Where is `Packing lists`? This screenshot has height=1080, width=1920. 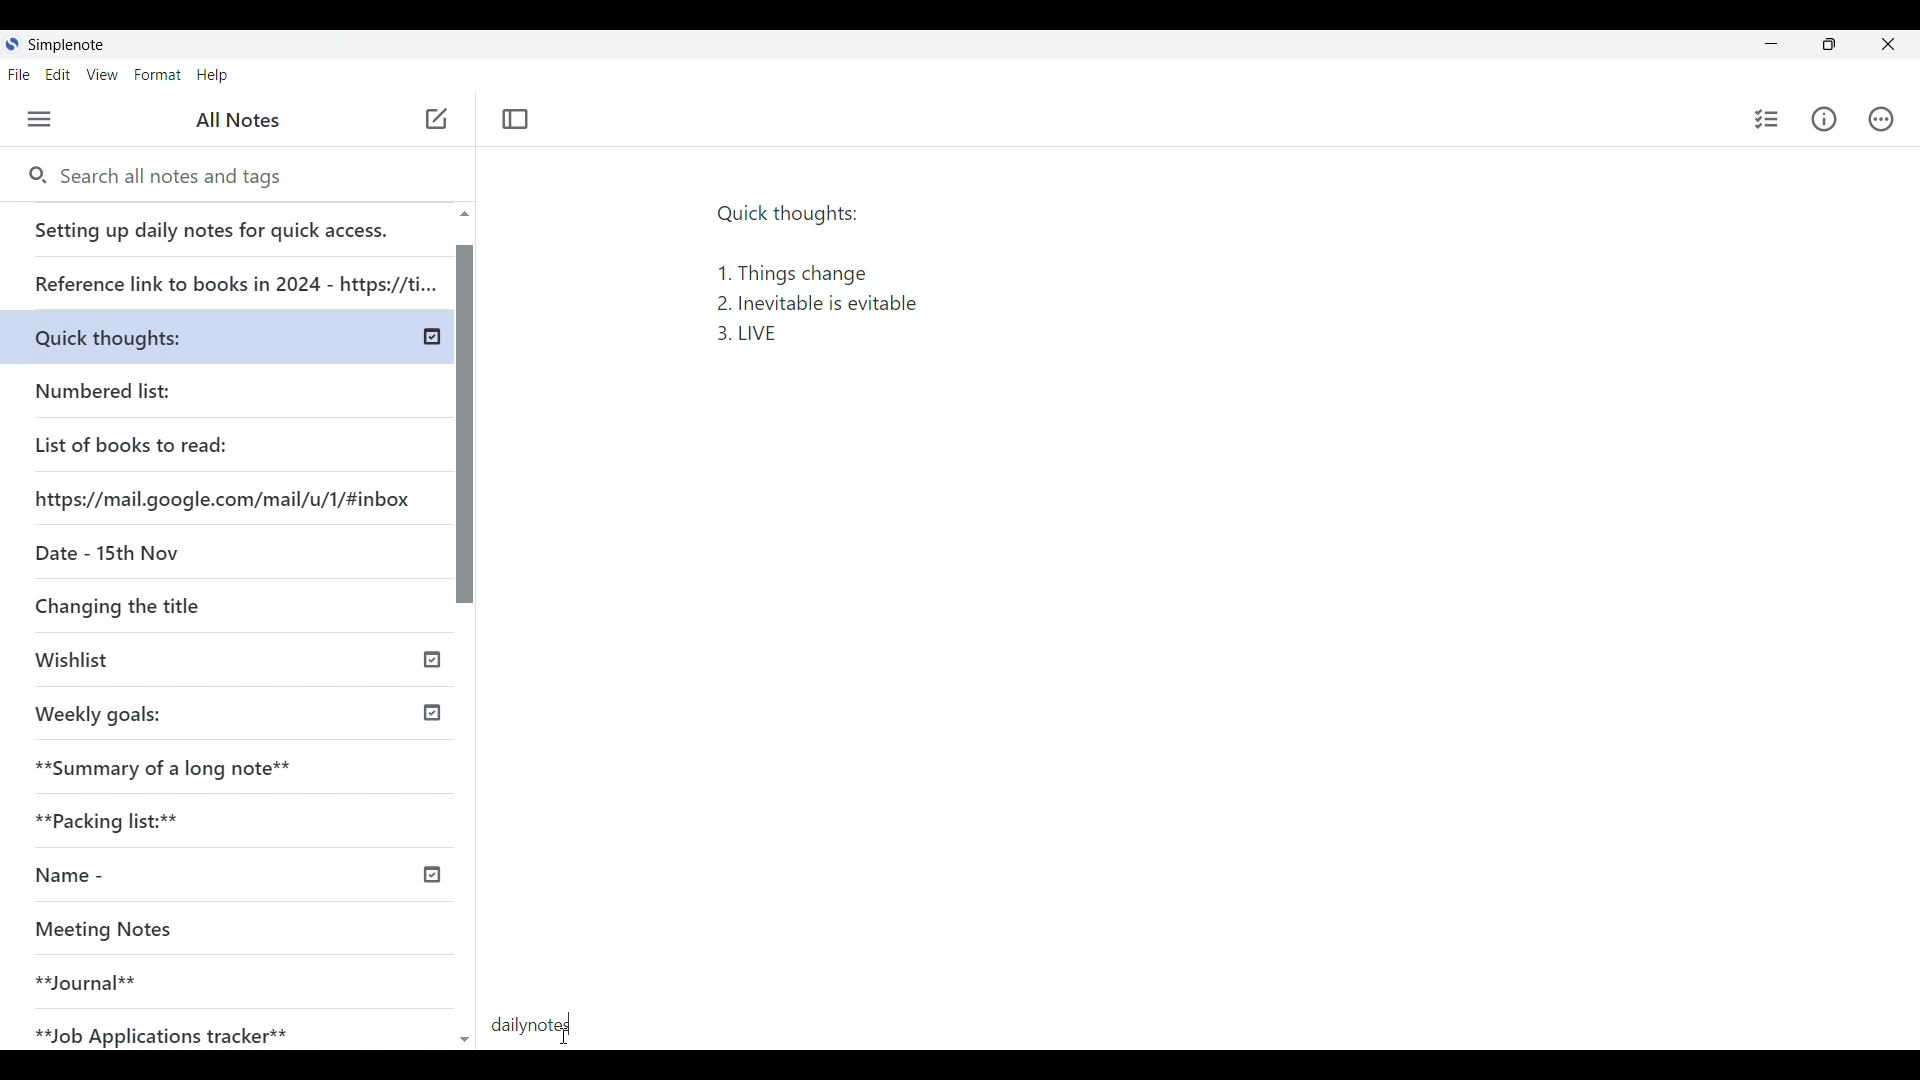 Packing lists is located at coordinates (236, 817).